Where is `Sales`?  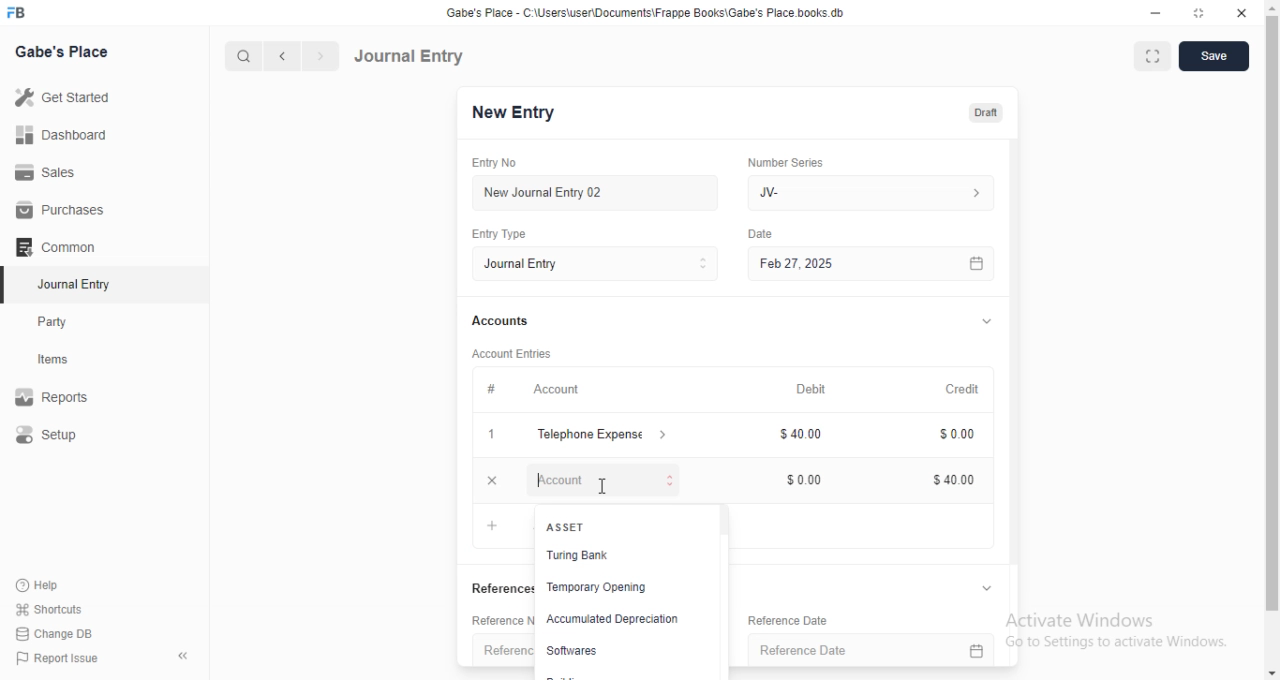
Sales is located at coordinates (49, 174).